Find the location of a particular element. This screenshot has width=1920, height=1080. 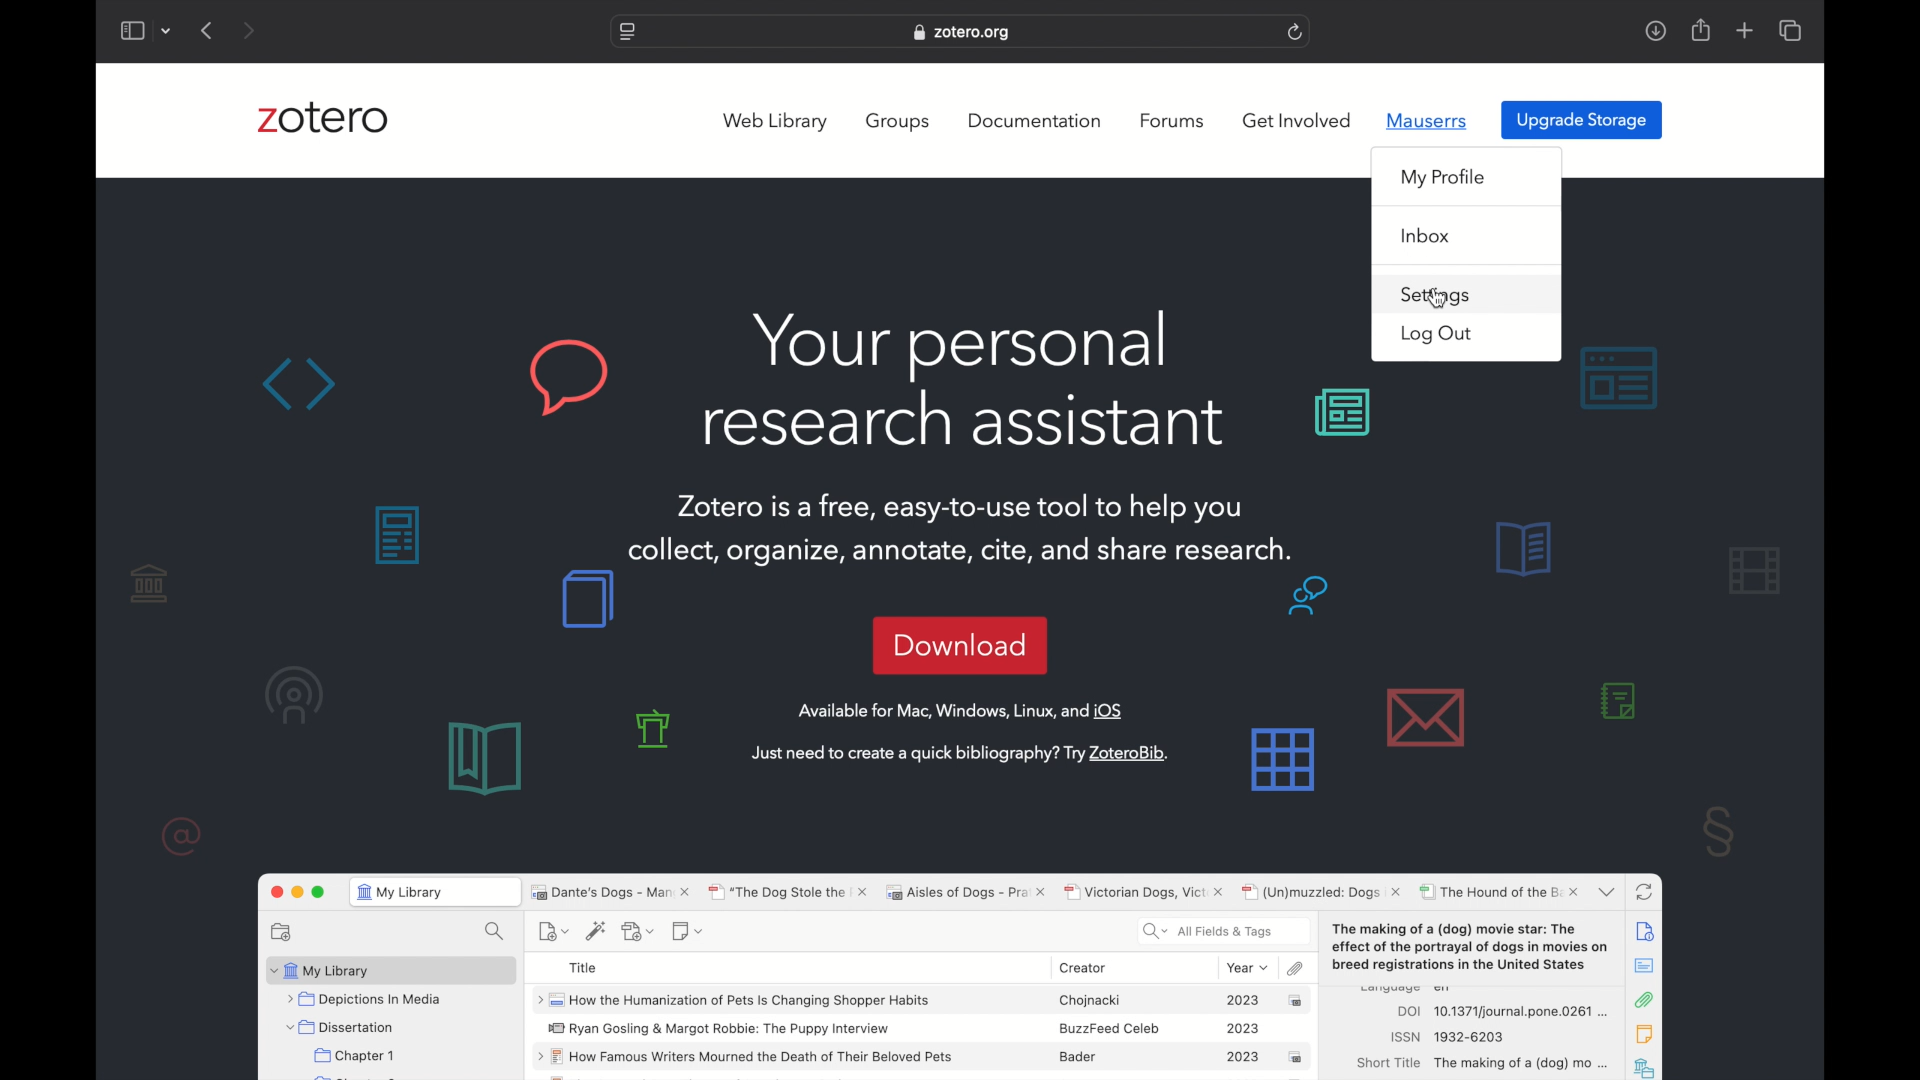

download is located at coordinates (960, 646).